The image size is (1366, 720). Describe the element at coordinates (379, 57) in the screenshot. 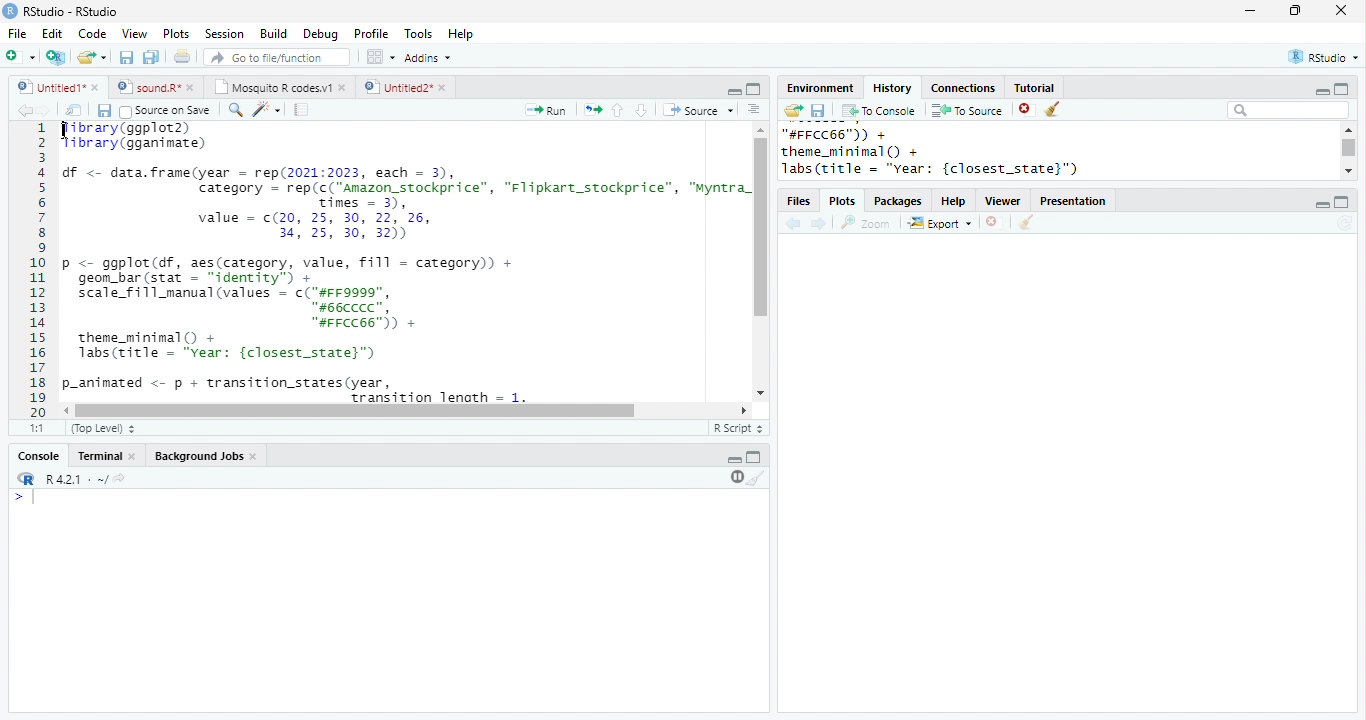

I see `options` at that location.